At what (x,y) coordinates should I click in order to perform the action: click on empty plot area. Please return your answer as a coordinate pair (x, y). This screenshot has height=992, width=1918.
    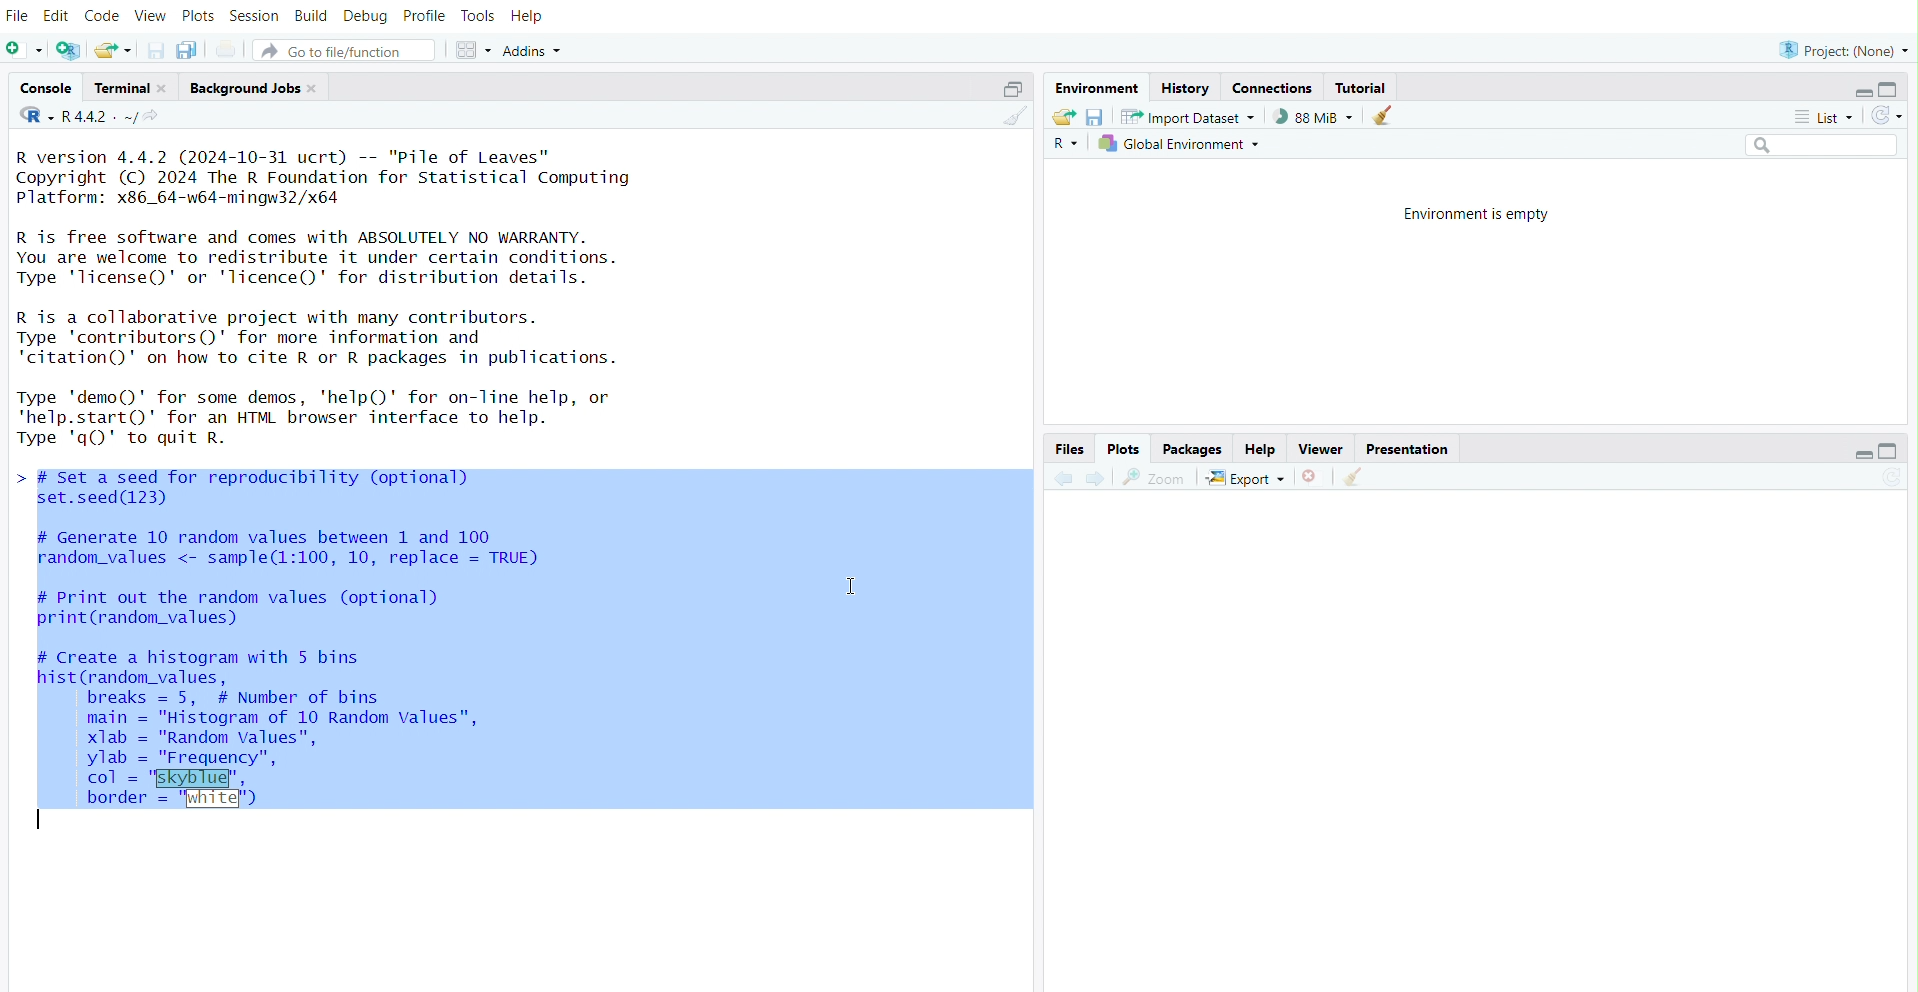
    Looking at the image, I should click on (1480, 740).